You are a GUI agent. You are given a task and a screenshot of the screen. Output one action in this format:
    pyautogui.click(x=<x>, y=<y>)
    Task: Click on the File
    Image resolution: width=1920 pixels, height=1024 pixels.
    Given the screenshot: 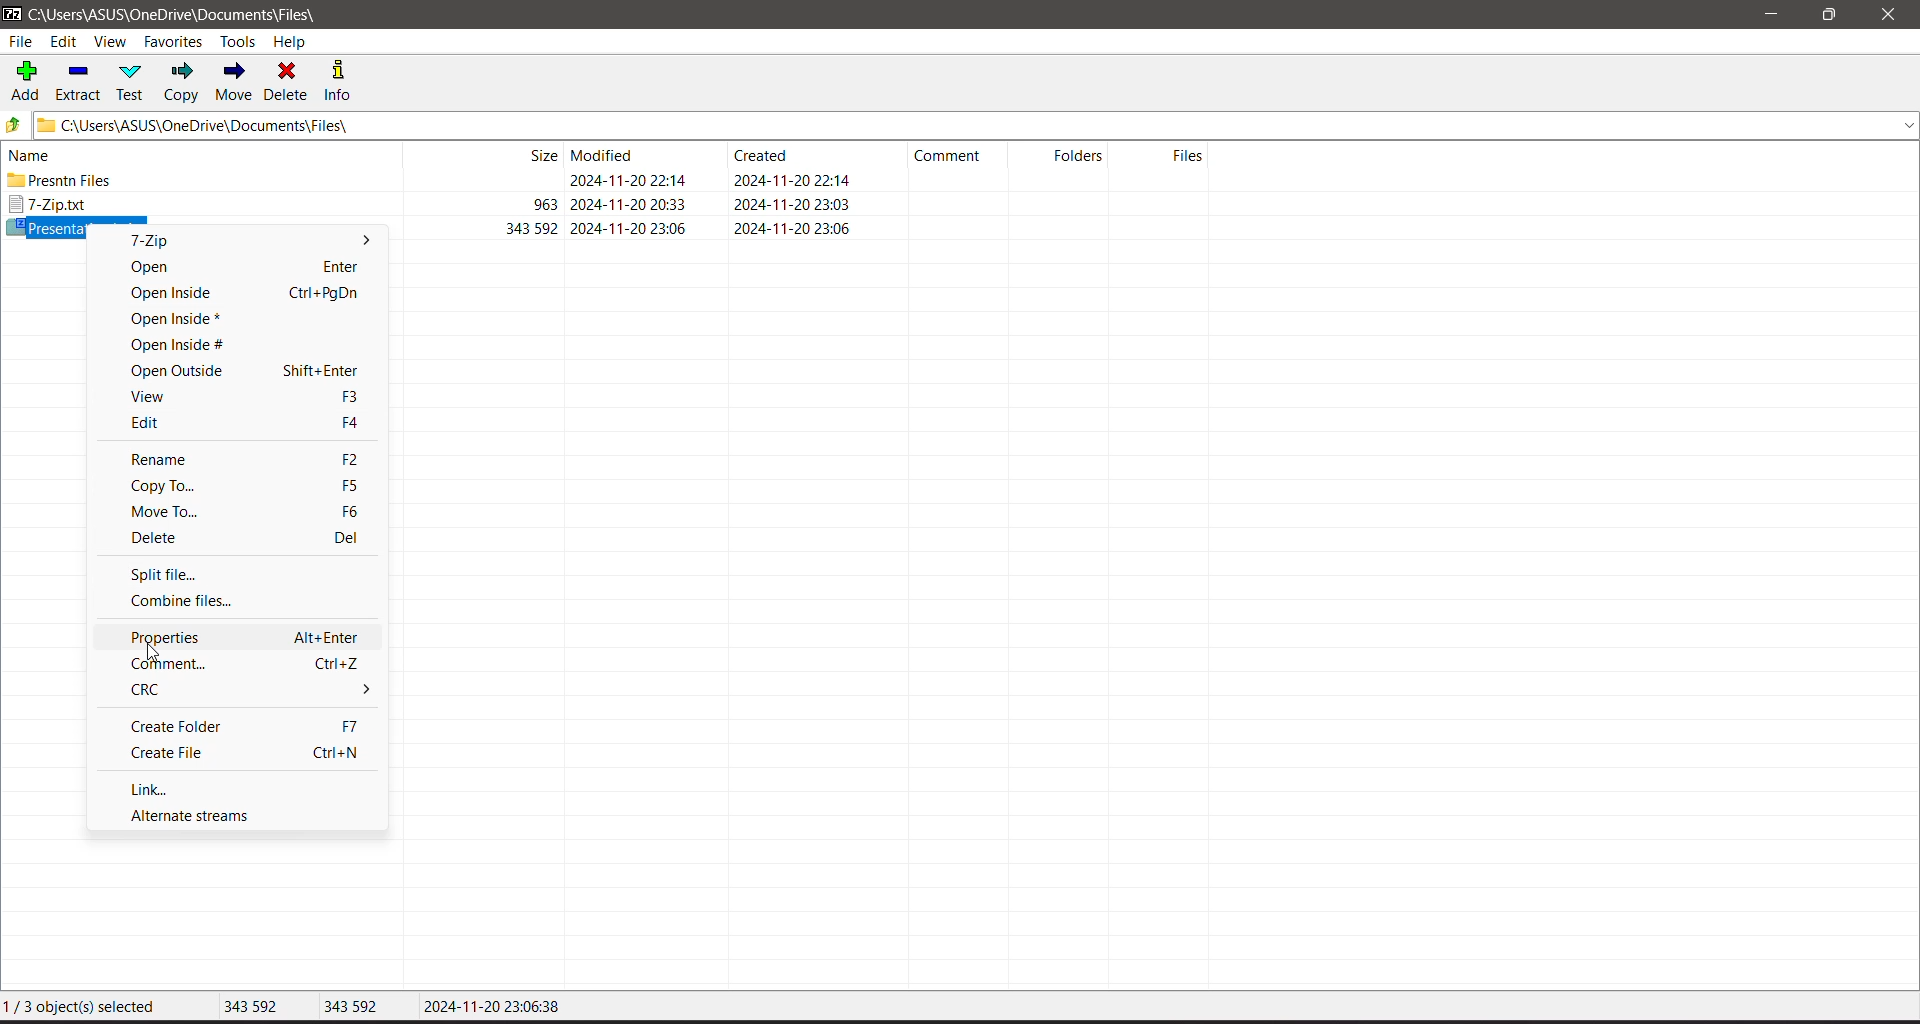 What is the action you would take?
    pyautogui.click(x=20, y=42)
    